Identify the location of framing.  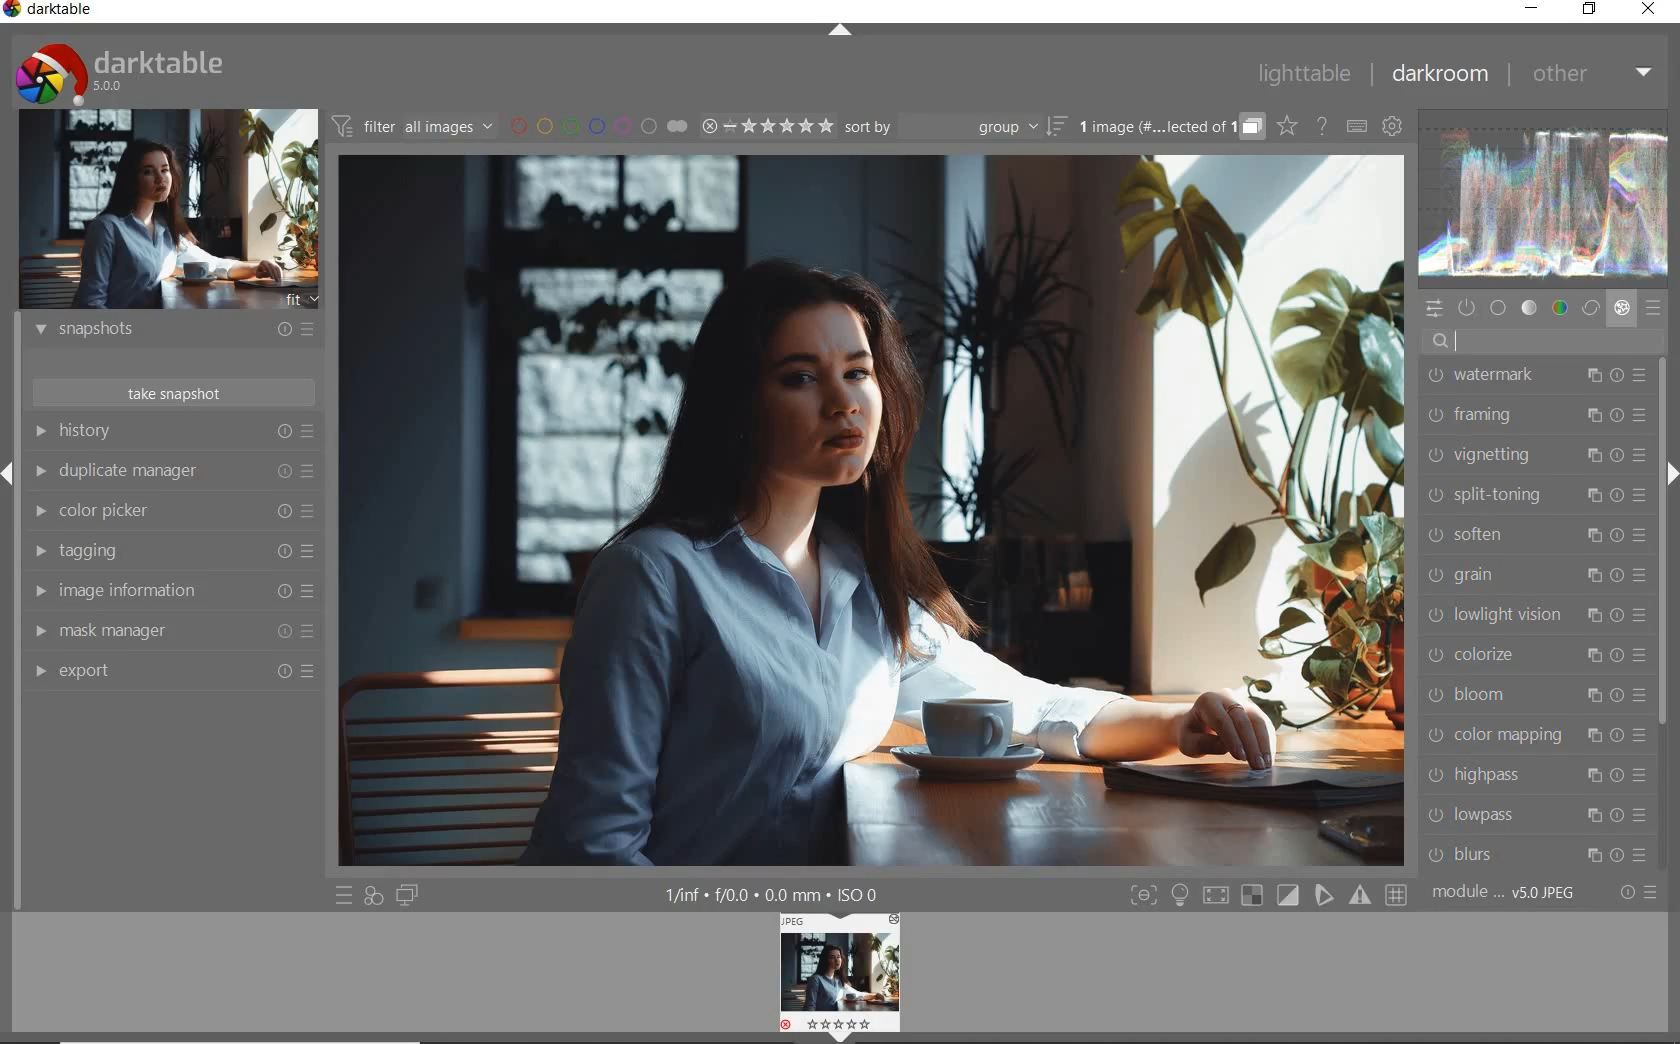
(1533, 420).